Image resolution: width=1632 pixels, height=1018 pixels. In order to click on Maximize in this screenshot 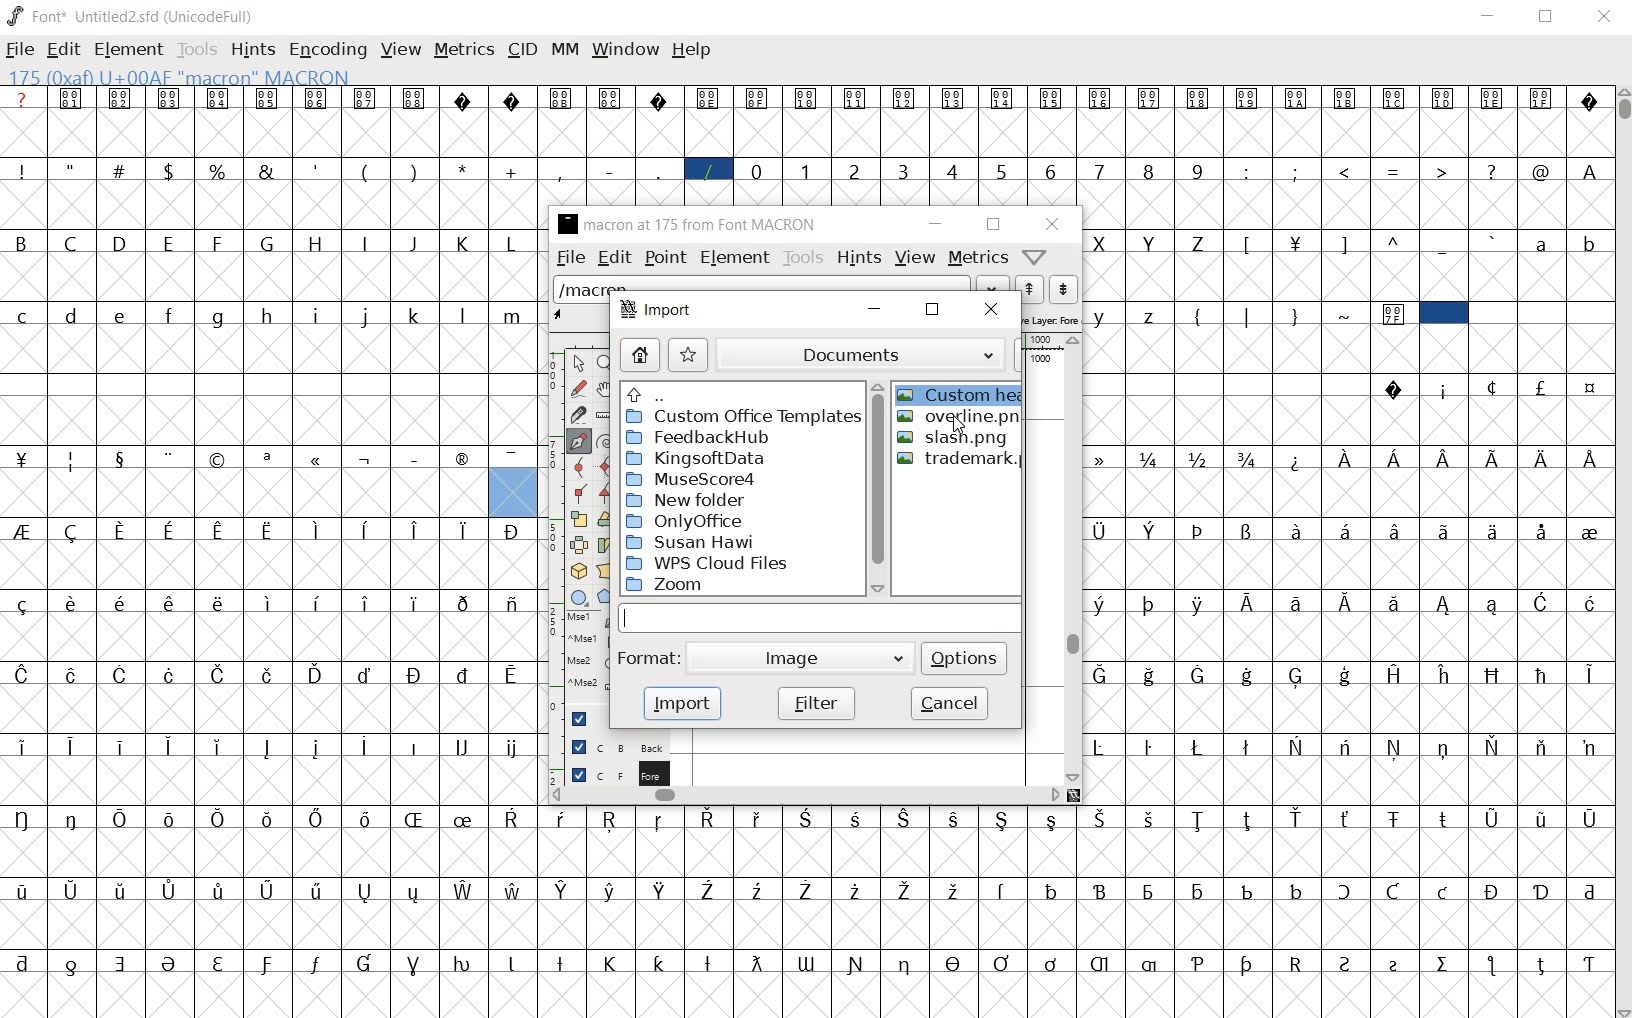, I will do `click(1550, 20)`.